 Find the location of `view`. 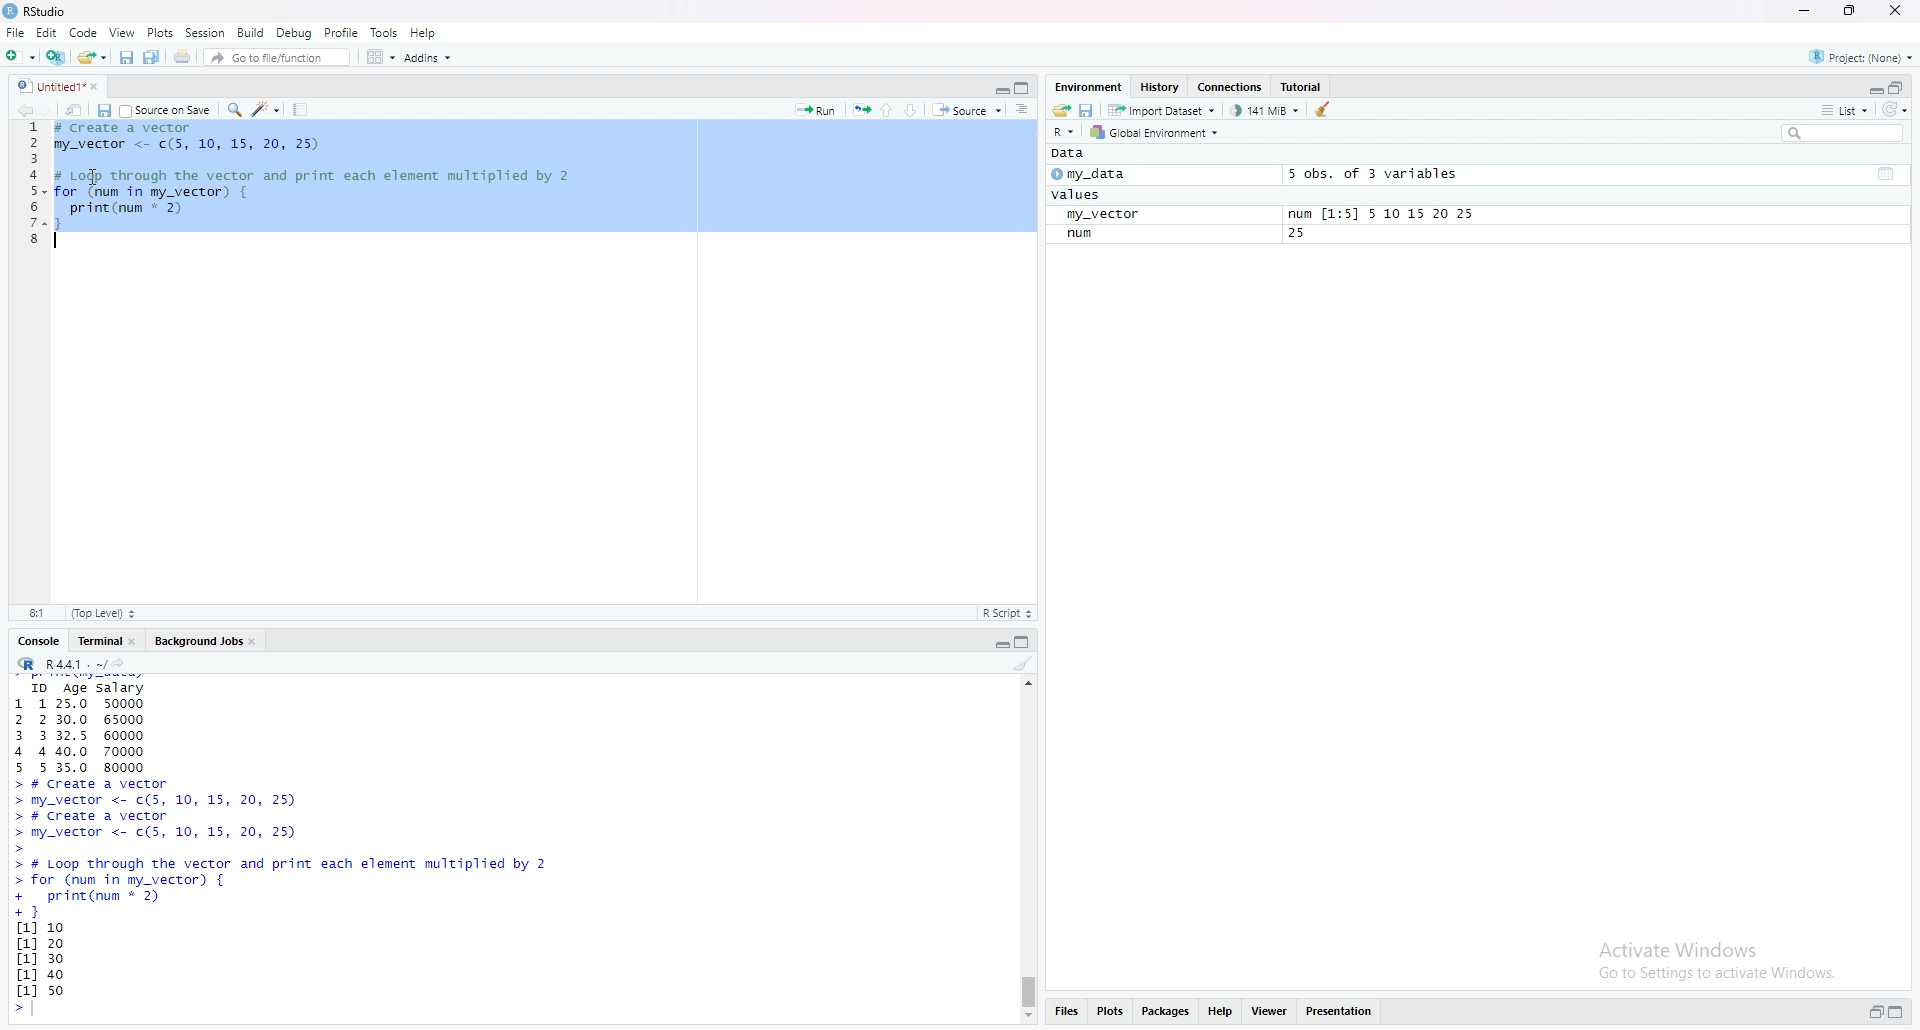

view is located at coordinates (123, 33).